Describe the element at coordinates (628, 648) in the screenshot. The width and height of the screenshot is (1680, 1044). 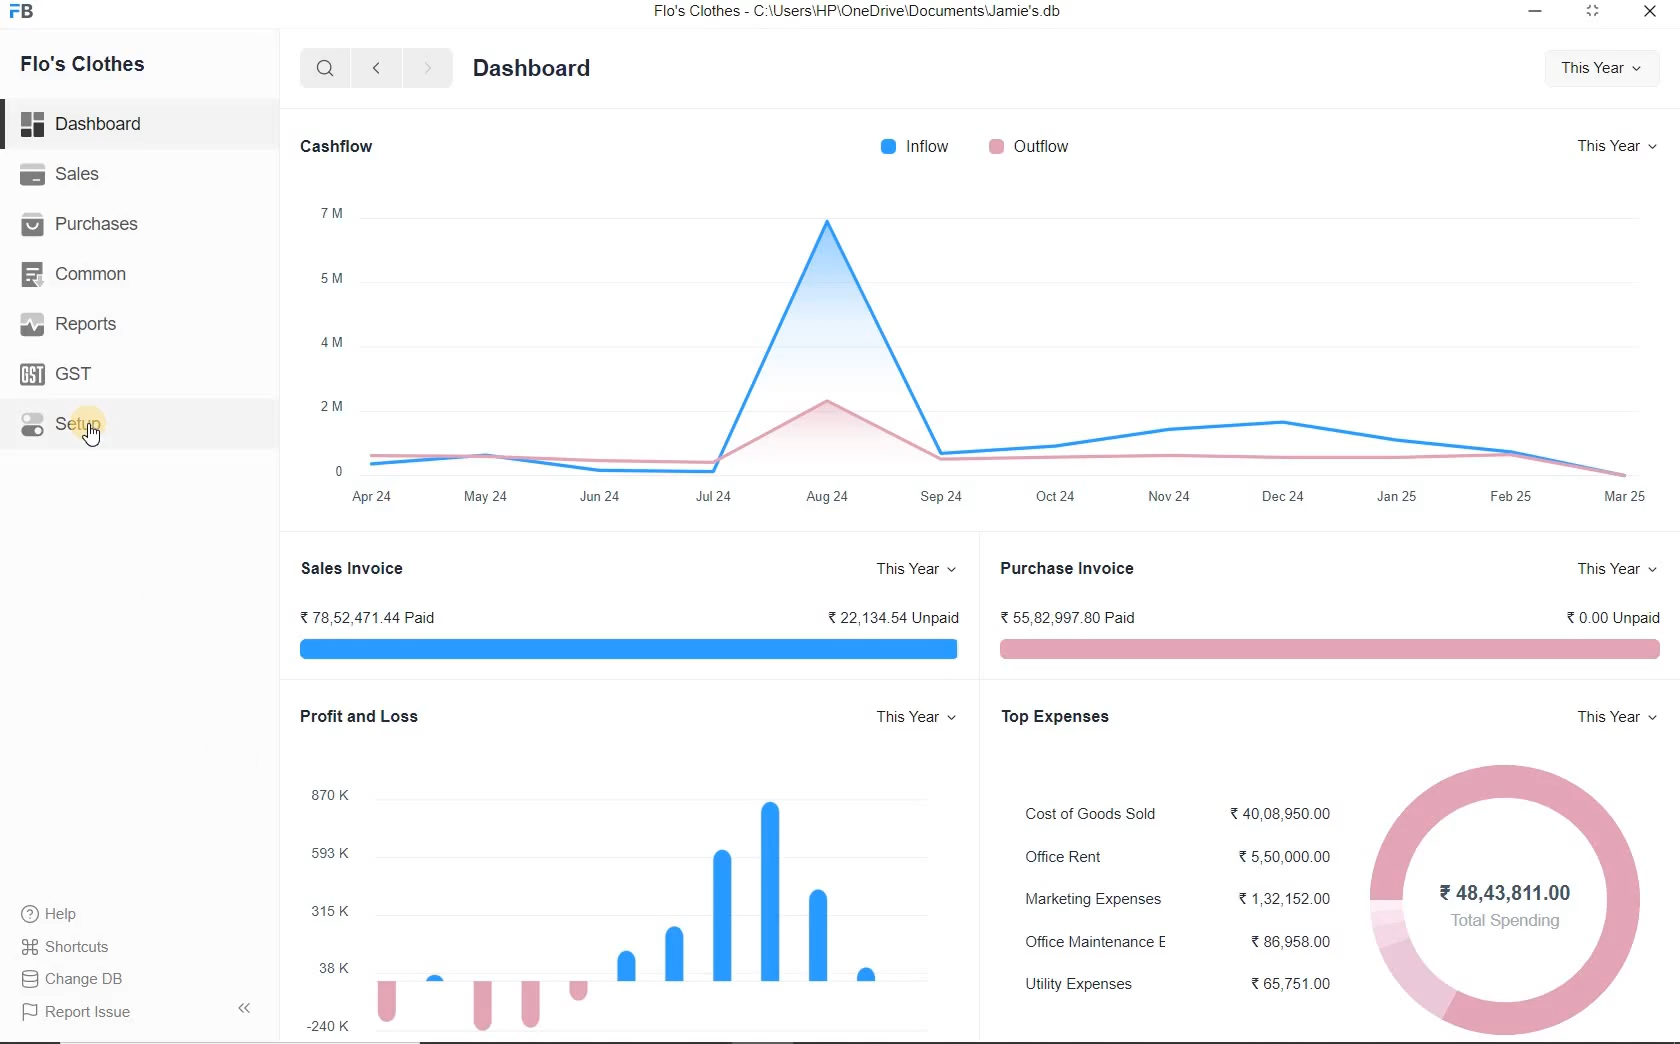
I see `sales invoice visualization` at that location.